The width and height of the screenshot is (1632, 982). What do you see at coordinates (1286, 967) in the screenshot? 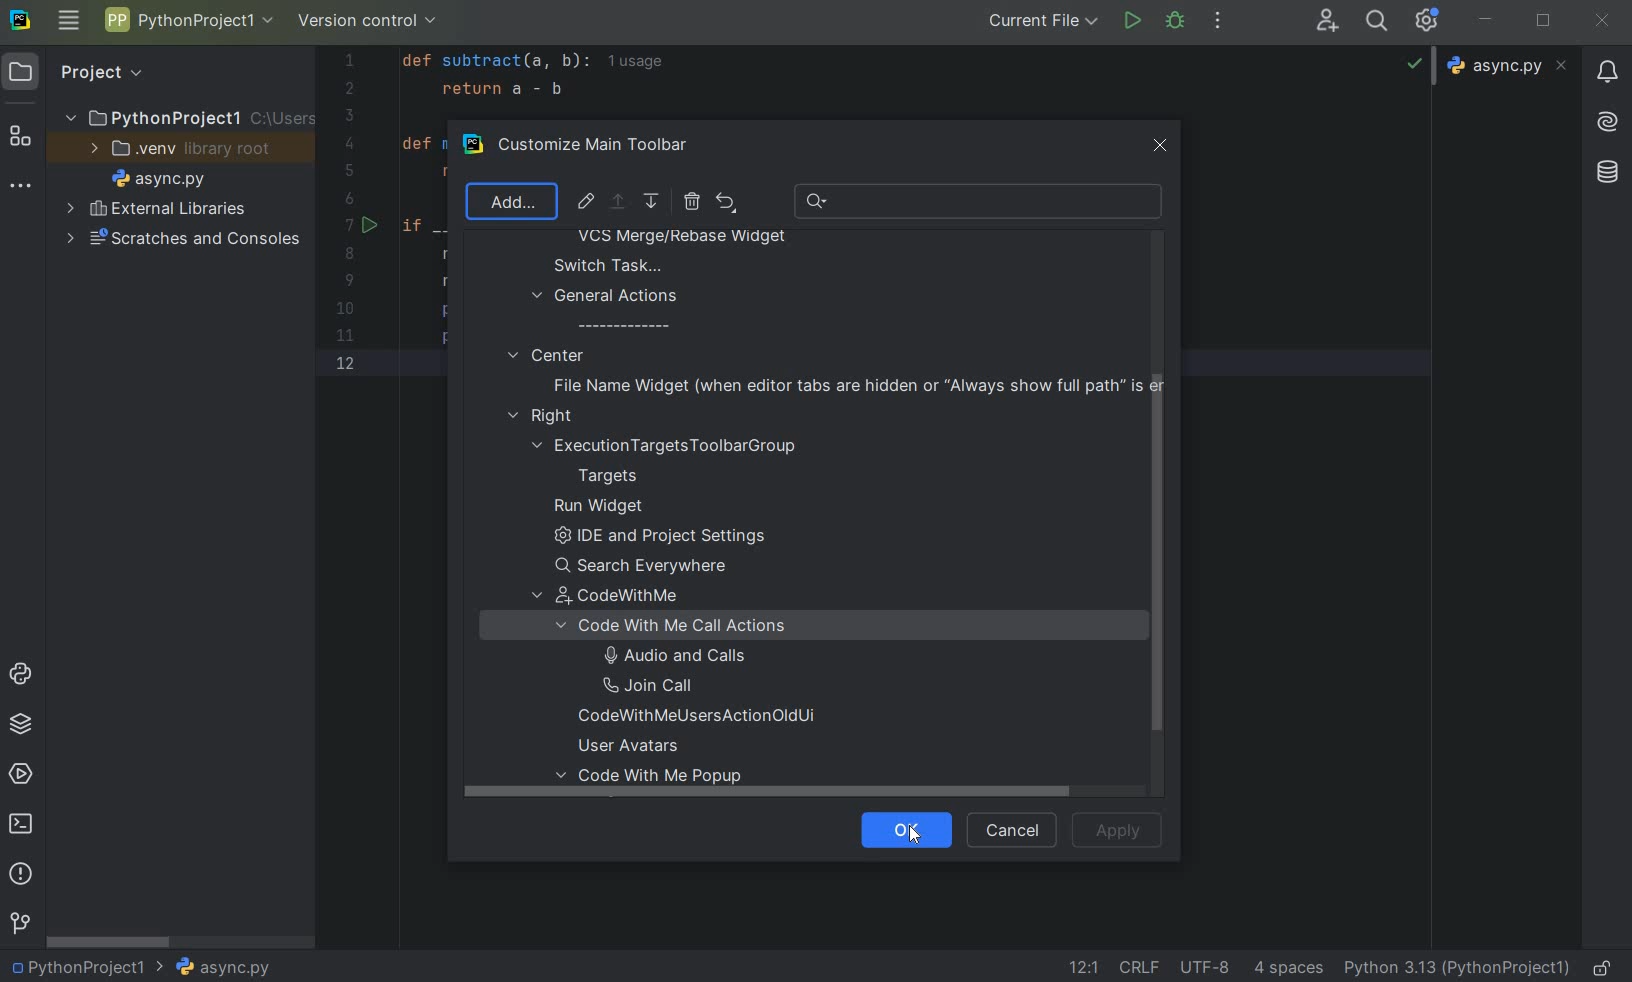
I see `INDENT` at bounding box center [1286, 967].